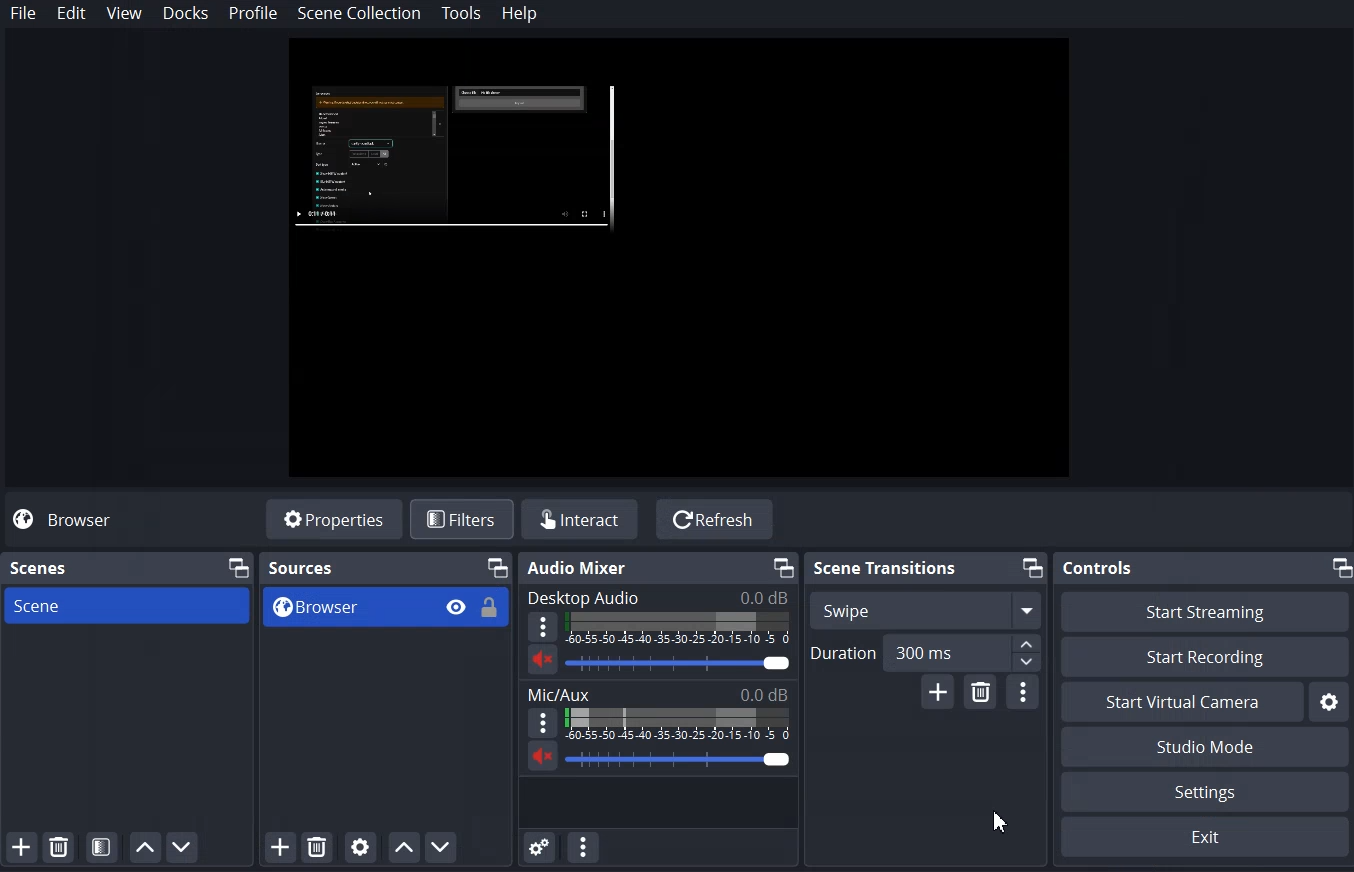 The width and height of the screenshot is (1354, 872). I want to click on Add Source, so click(281, 848).